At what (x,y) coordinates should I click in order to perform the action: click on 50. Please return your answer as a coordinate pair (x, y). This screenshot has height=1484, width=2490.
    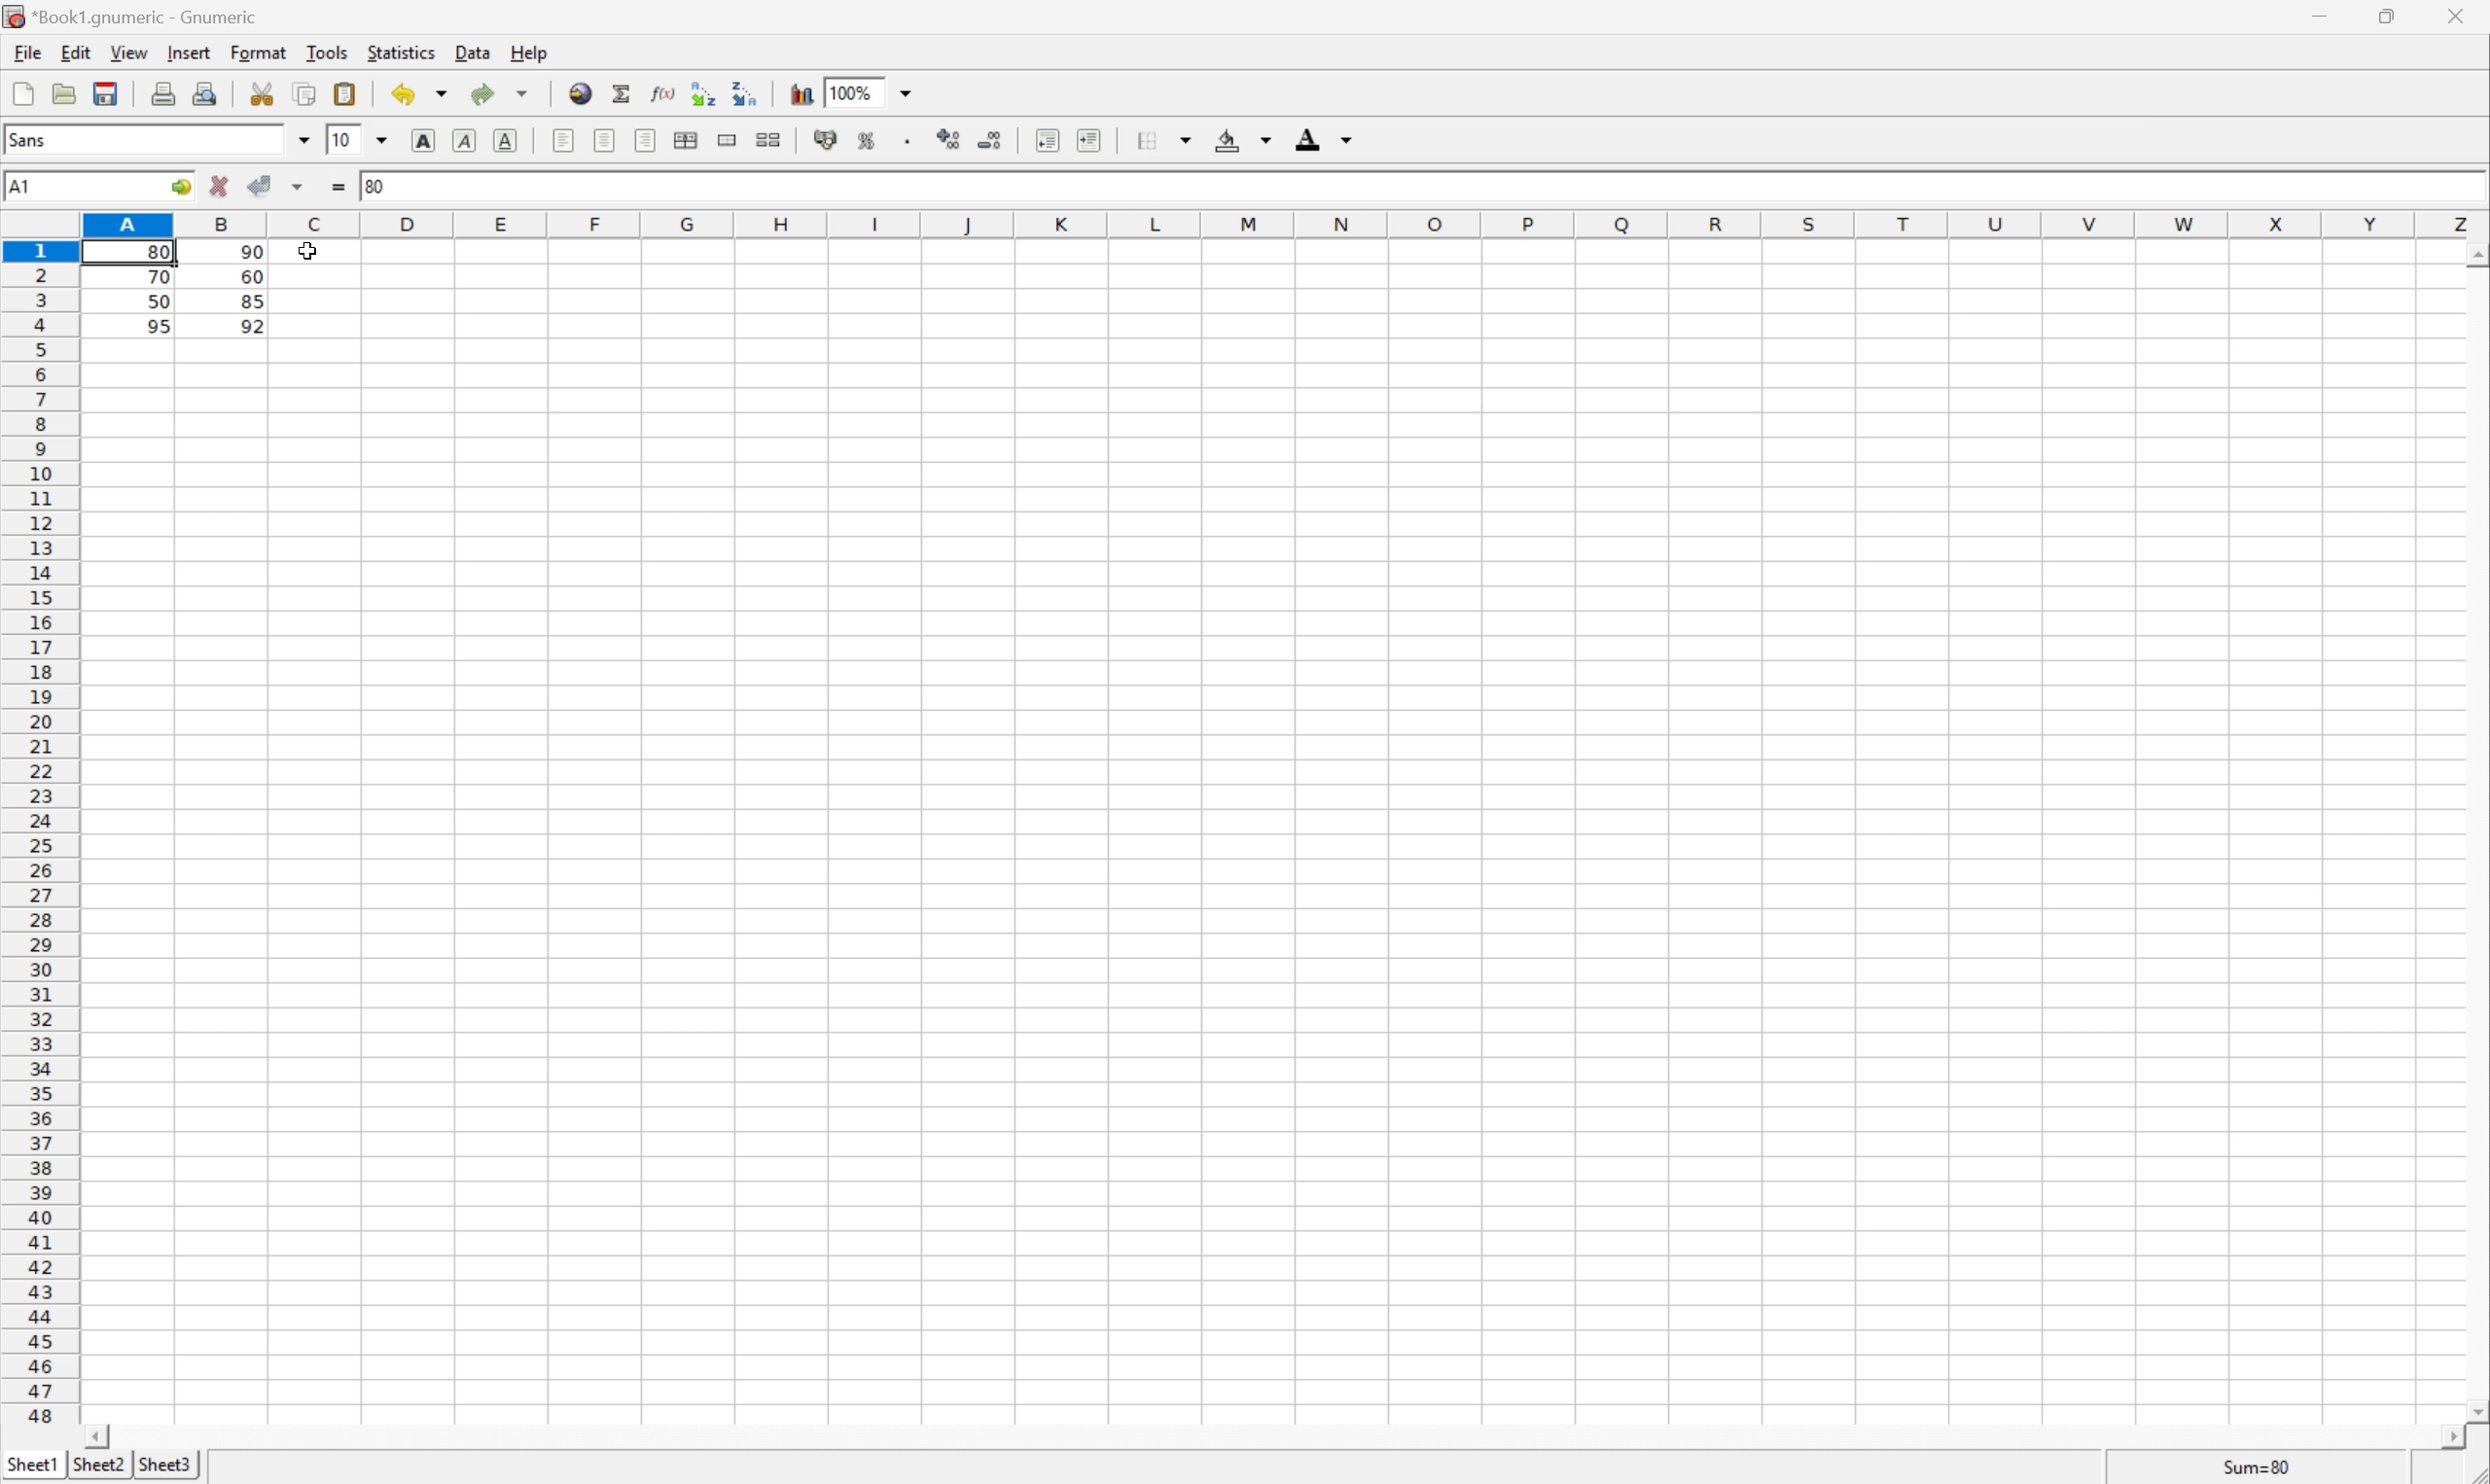
    Looking at the image, I should click on (154, 303).